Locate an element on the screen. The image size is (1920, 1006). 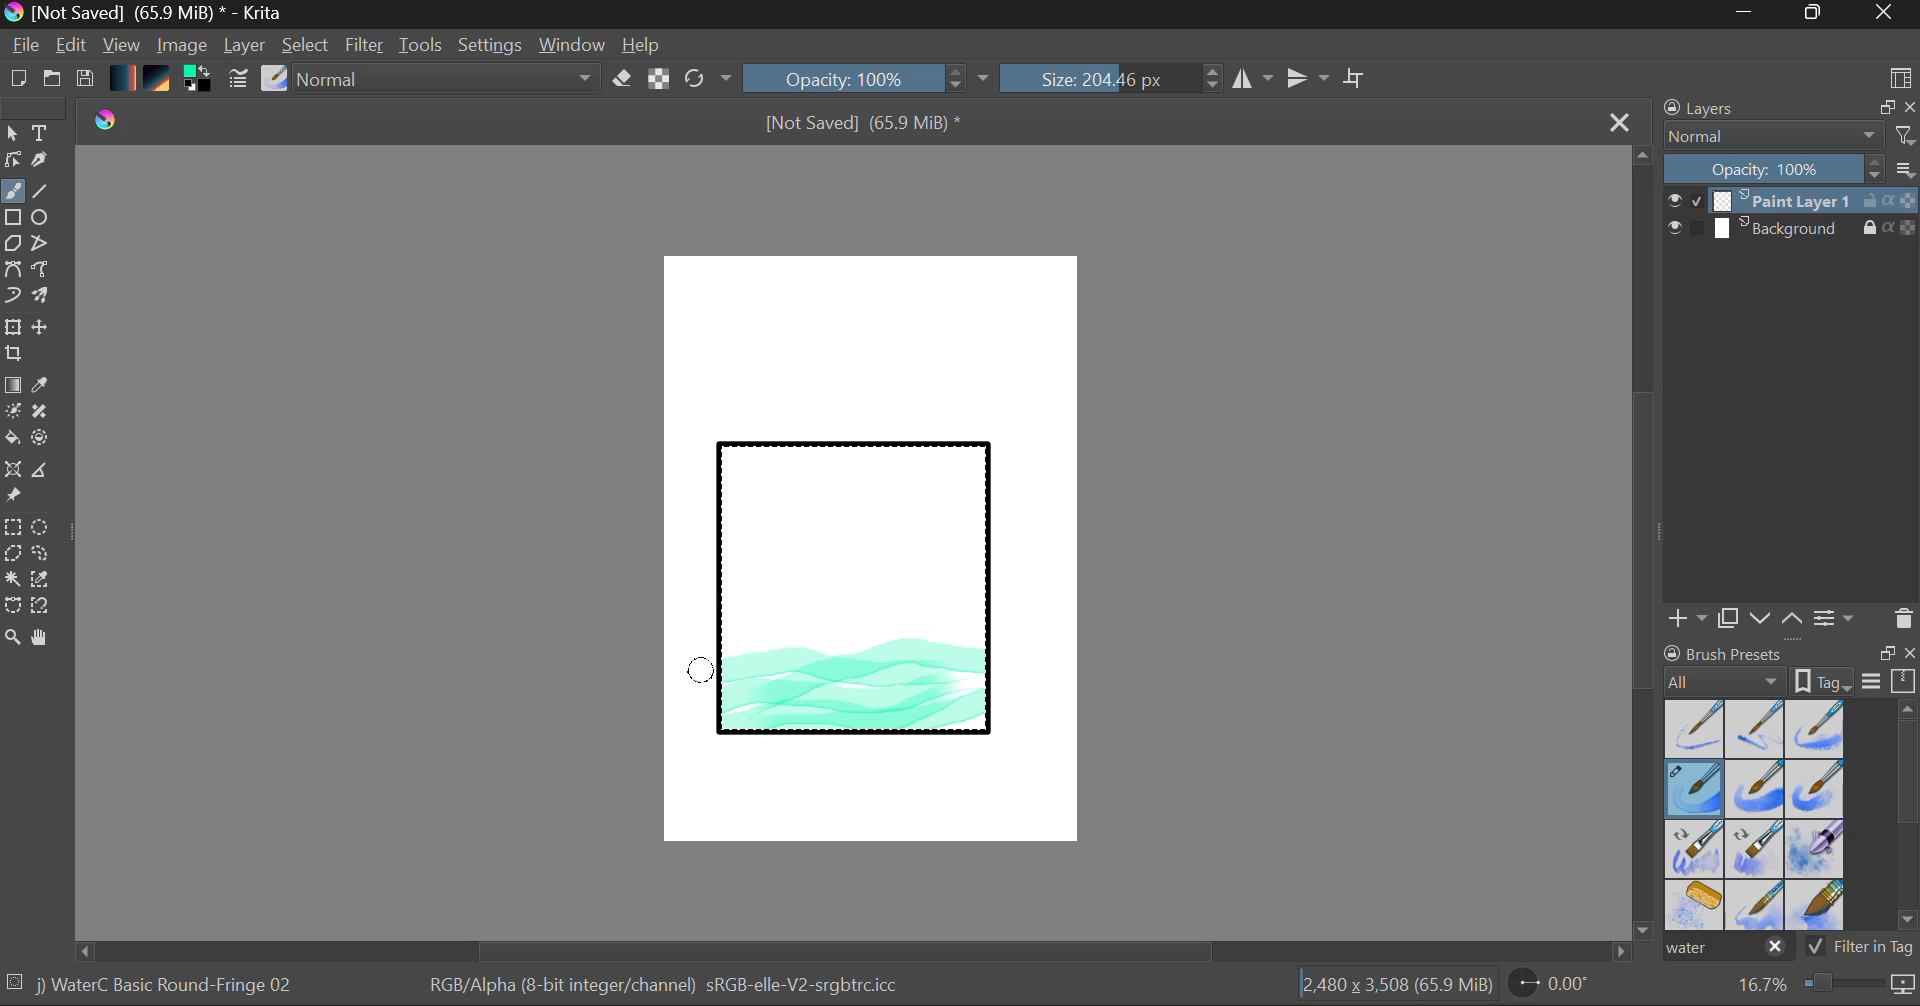
DRAG_TO Stroke 5 is located at coordinates (707, 675).